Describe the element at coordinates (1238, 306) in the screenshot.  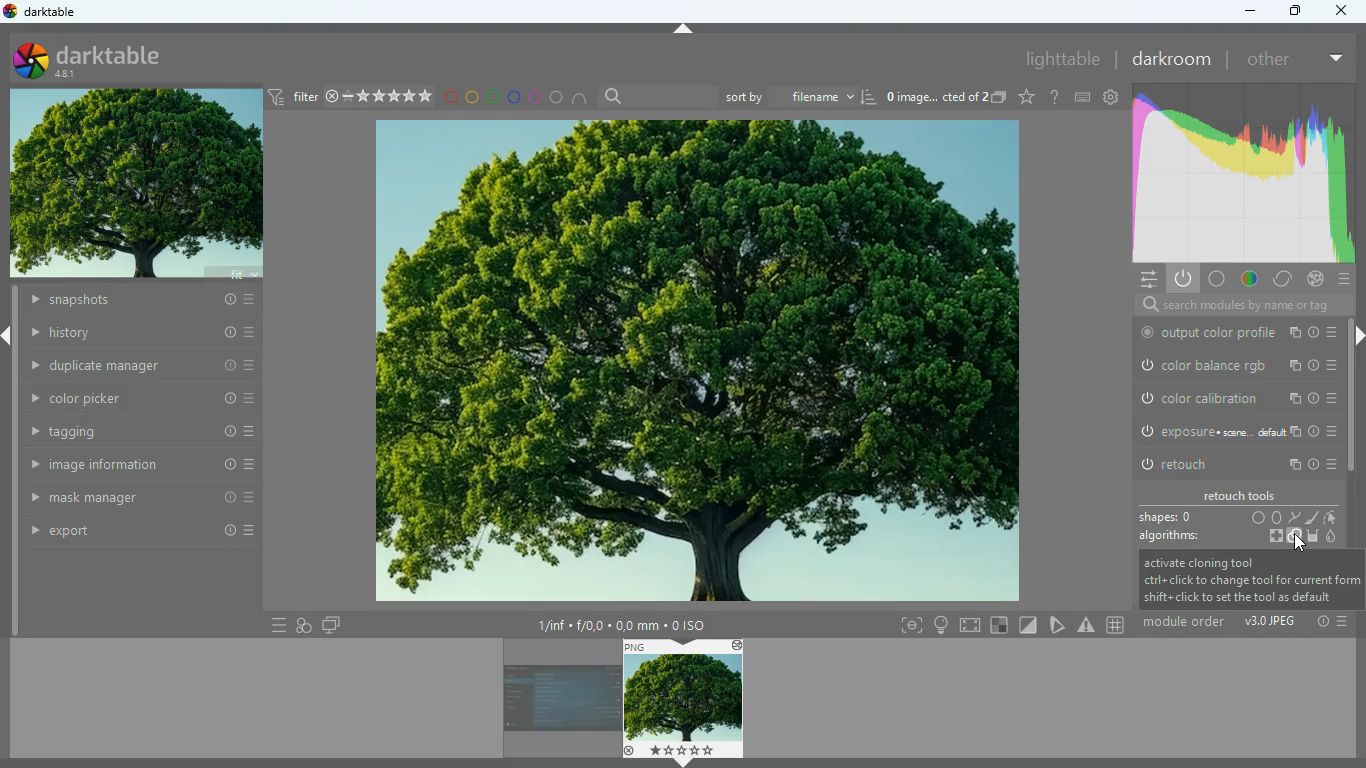
I see `search` at that location.